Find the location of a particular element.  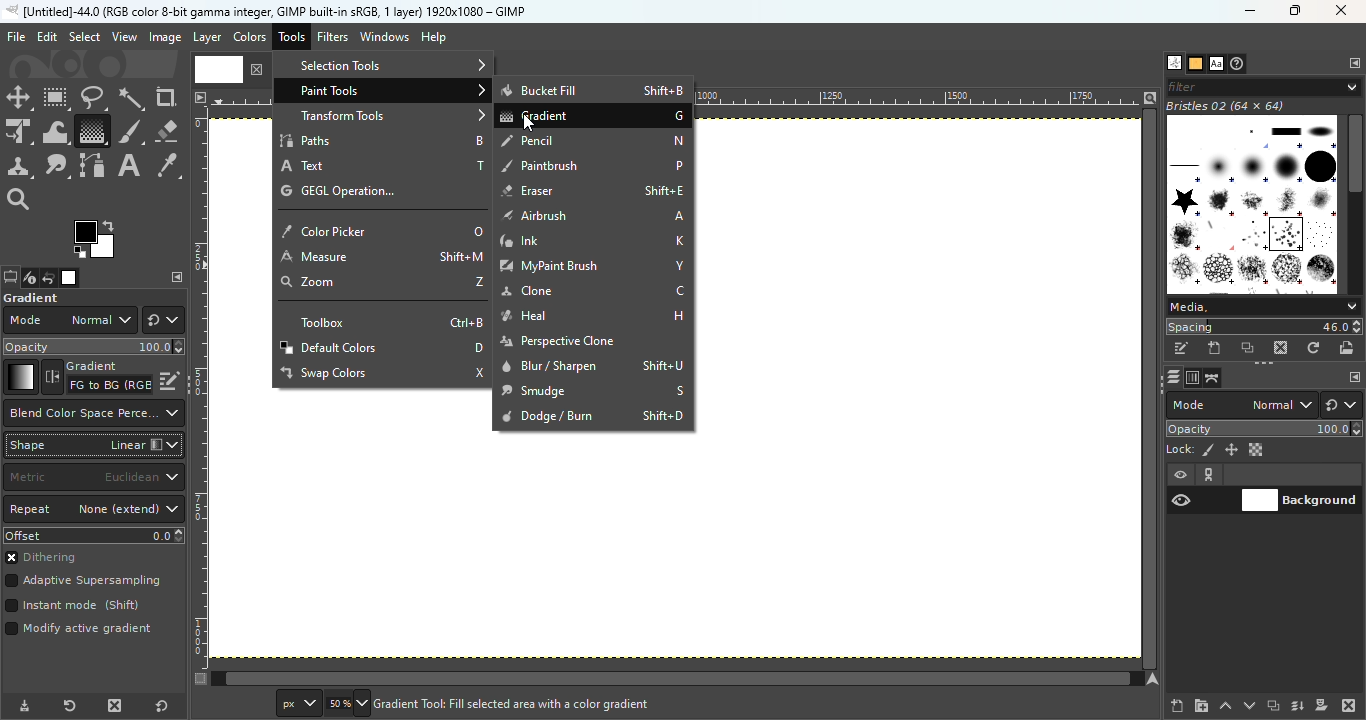

Blur/sharpen is located at coordinates (593, 365).